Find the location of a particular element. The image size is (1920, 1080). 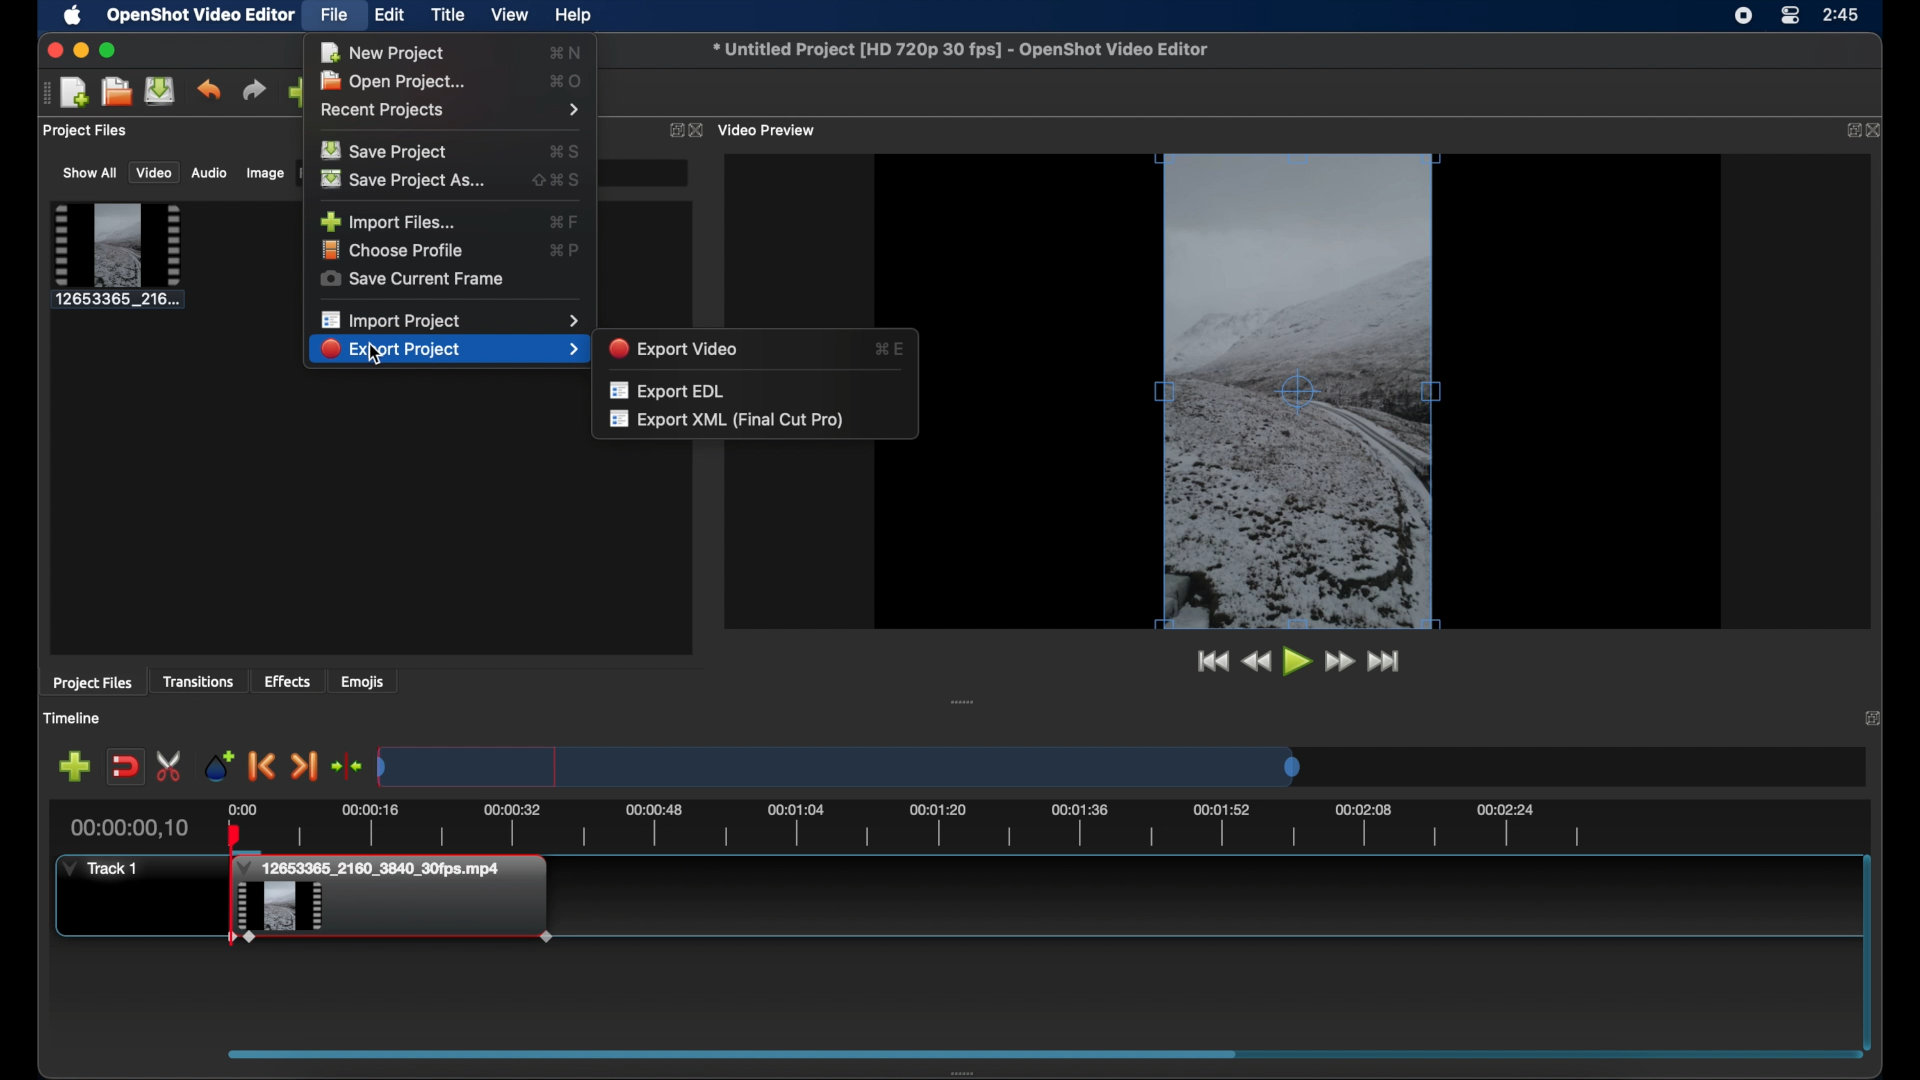

import files is located at coordinates (388, 220).